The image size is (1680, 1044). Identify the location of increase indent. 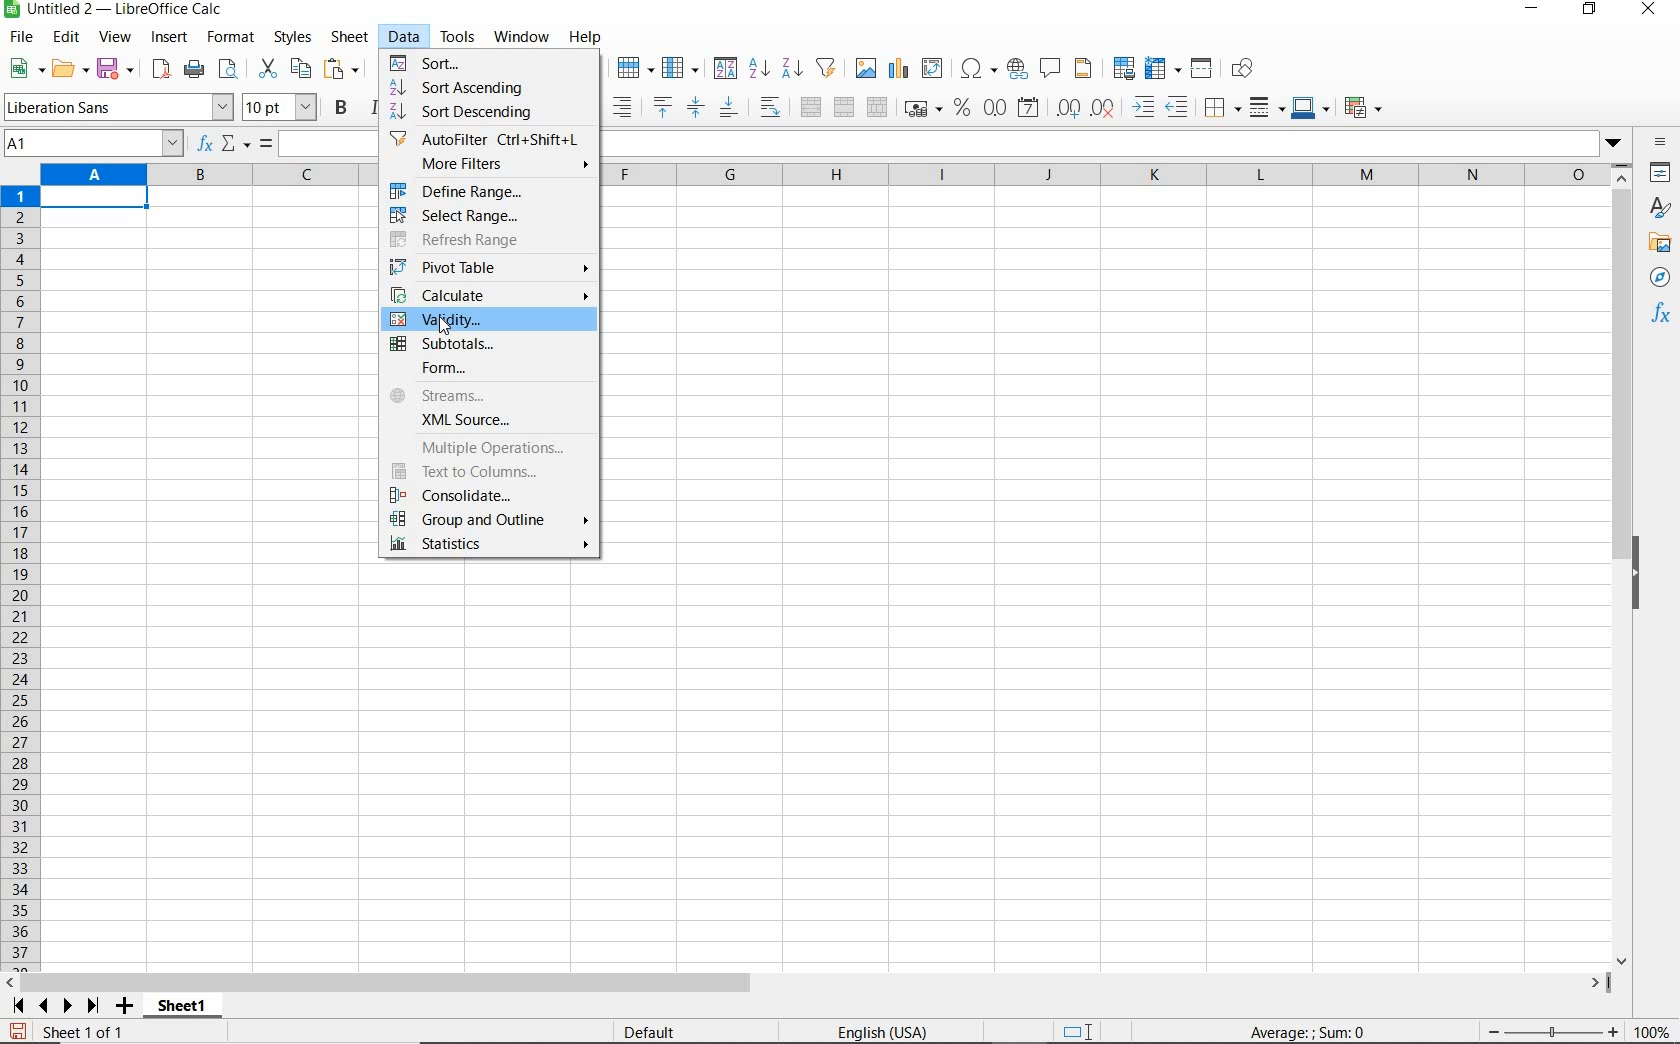
(1145, 107).